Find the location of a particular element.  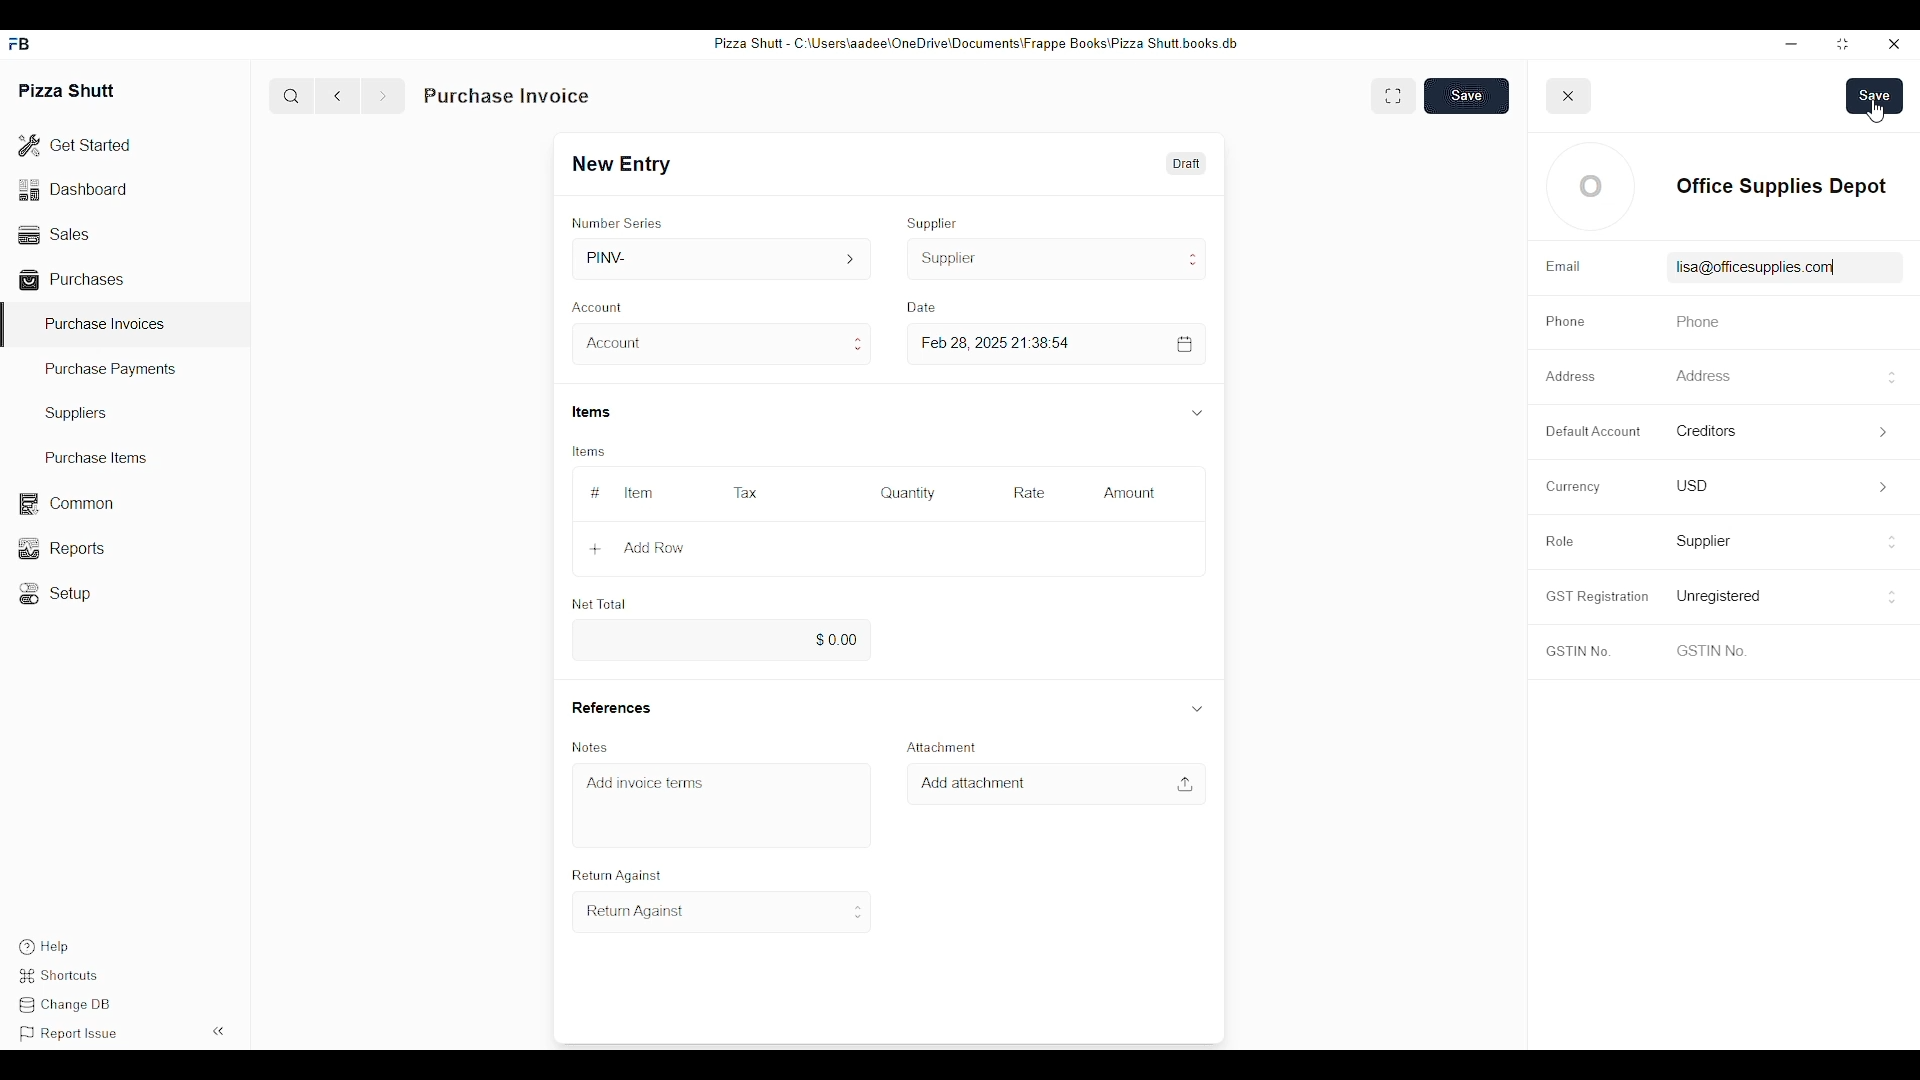

Reports is located at coordinates (59, 548).